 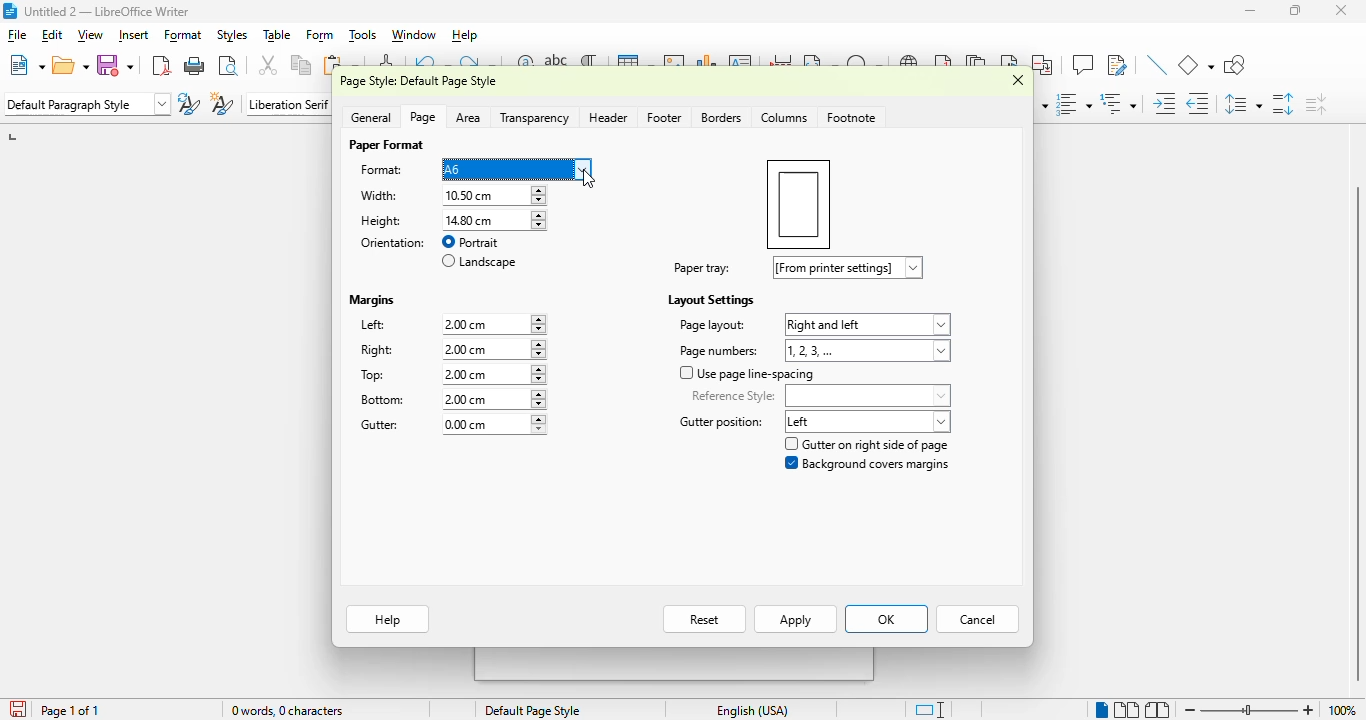 What do you see at coordinates (1354, 435) in the screenshot?
I see `vertical scroll bar` at bounding box center [1354, 435].